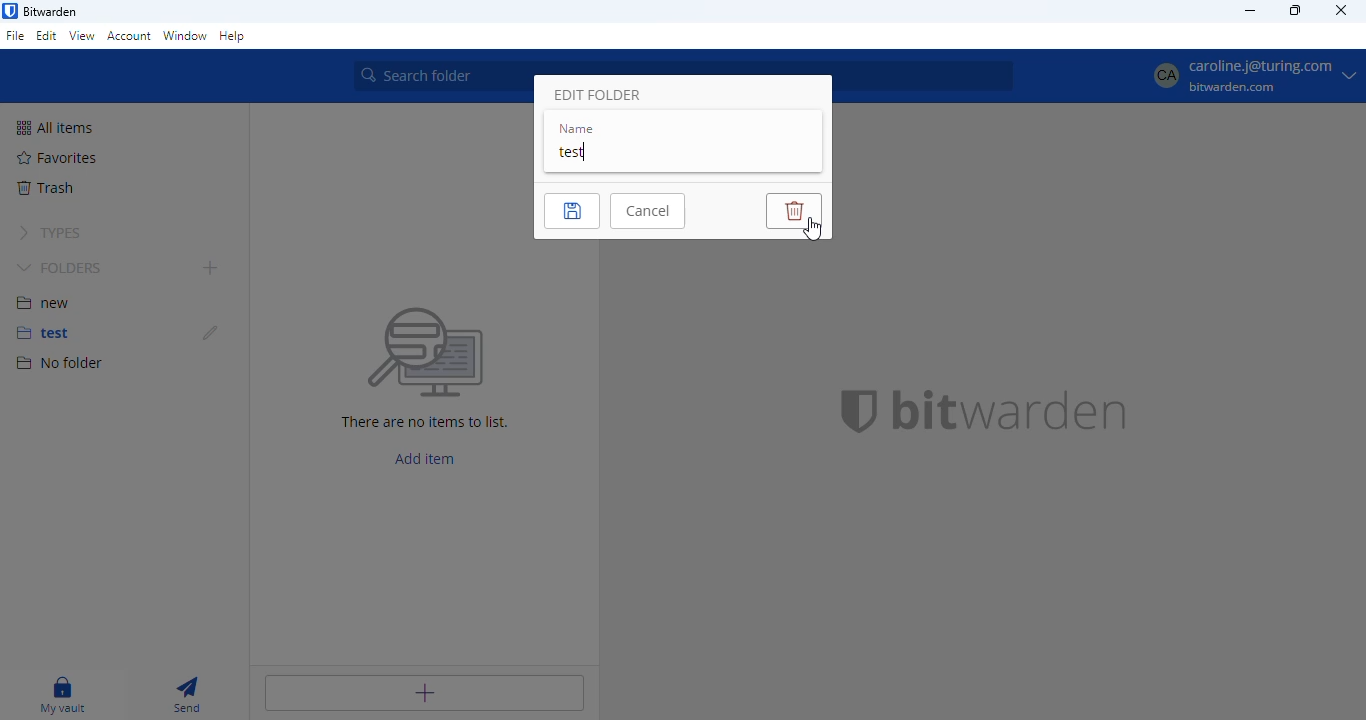 The width and height of the screenshot is (1366, 720). What do you see at coordinates (47, 37) in the screenshot?
I see `edit` at bounding box center [47, 37].